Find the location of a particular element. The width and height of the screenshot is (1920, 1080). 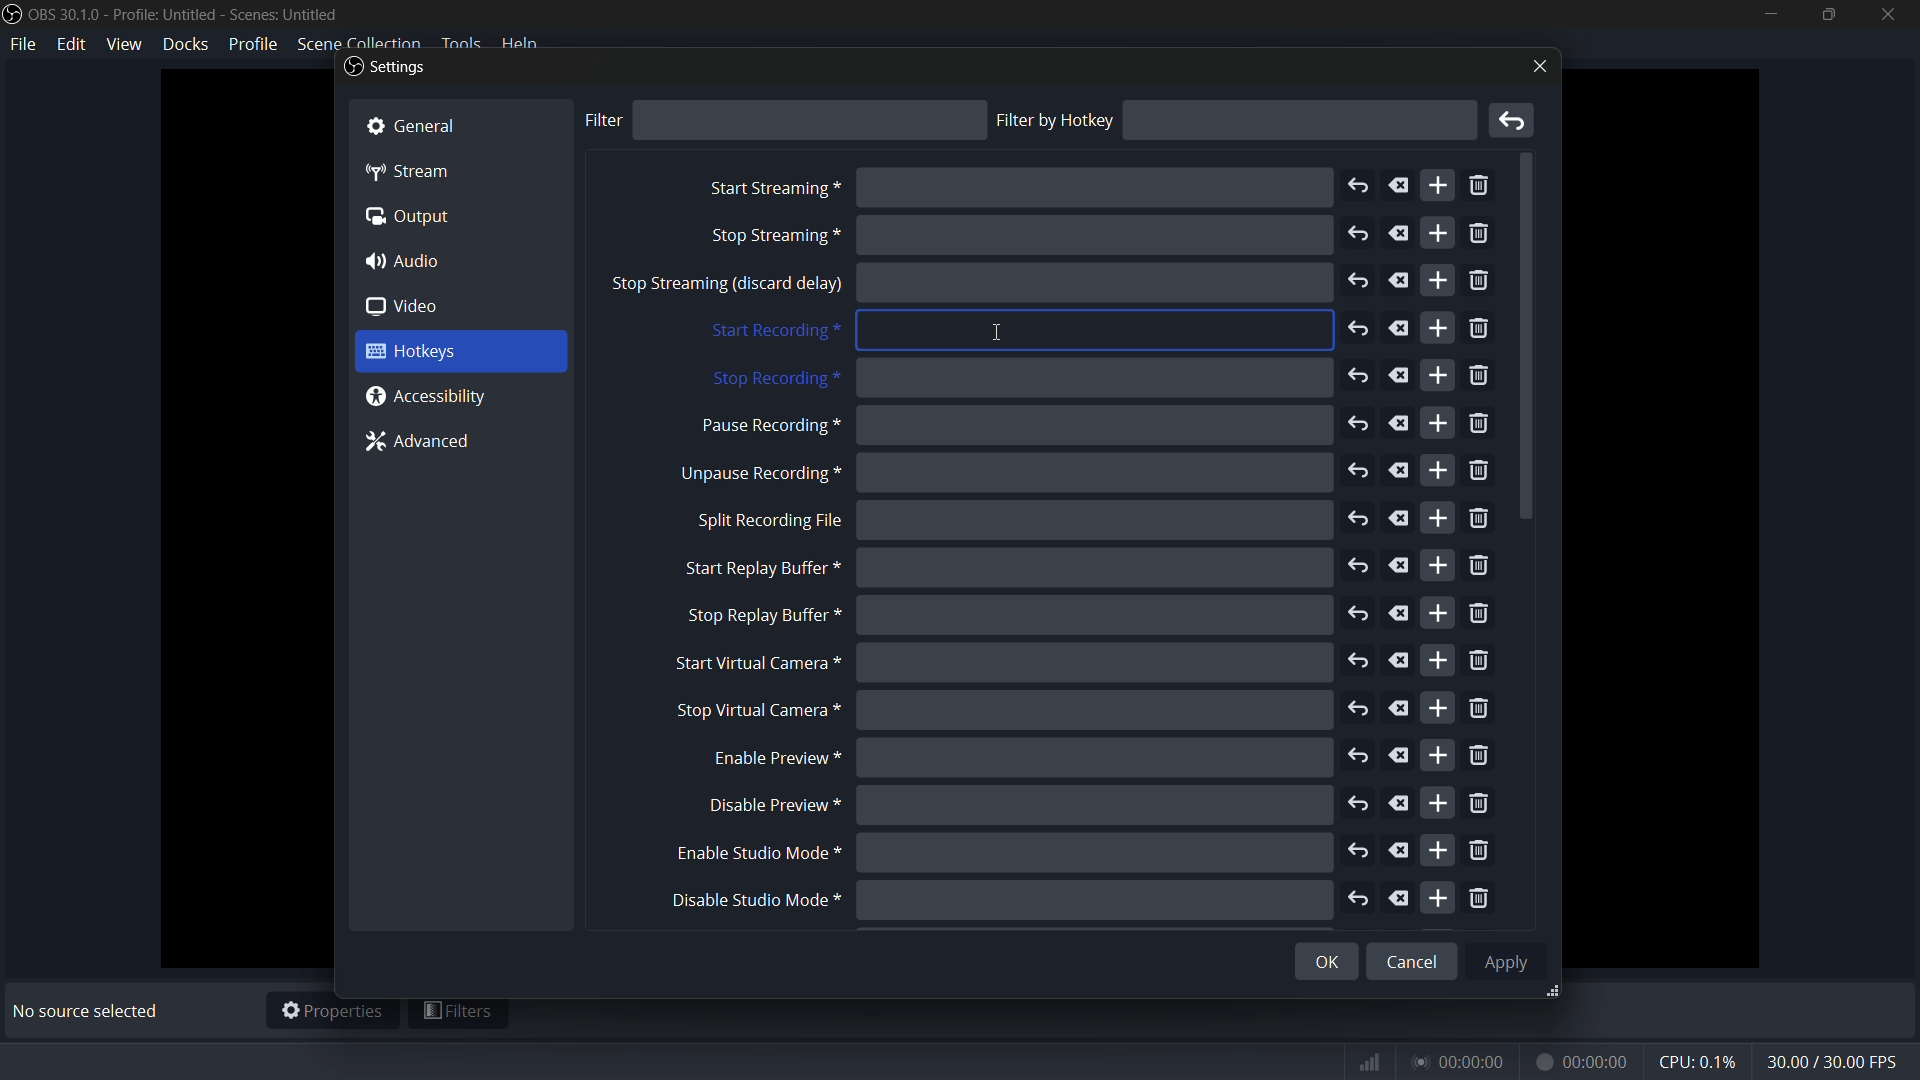

add more is located at coordinates (1435, 375).